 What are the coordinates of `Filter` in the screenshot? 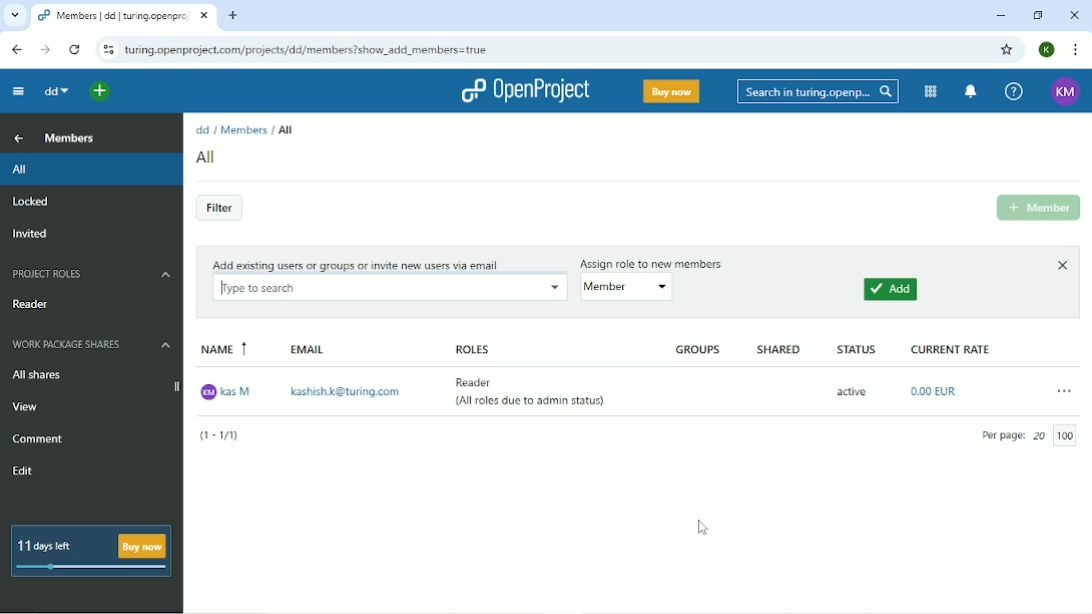 It's located at (219, 209).